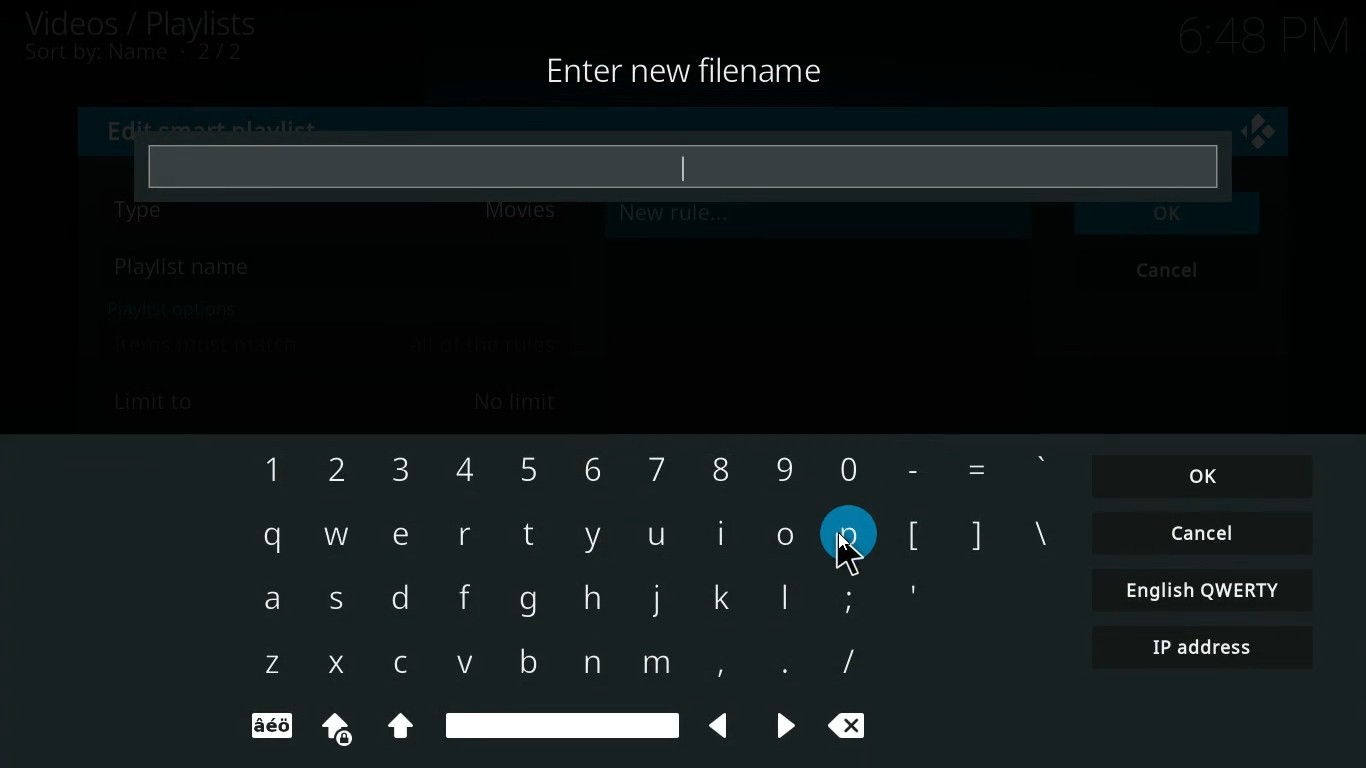 This screenshot has width=1366, height=768. I want to click on z, so click(270, 666).